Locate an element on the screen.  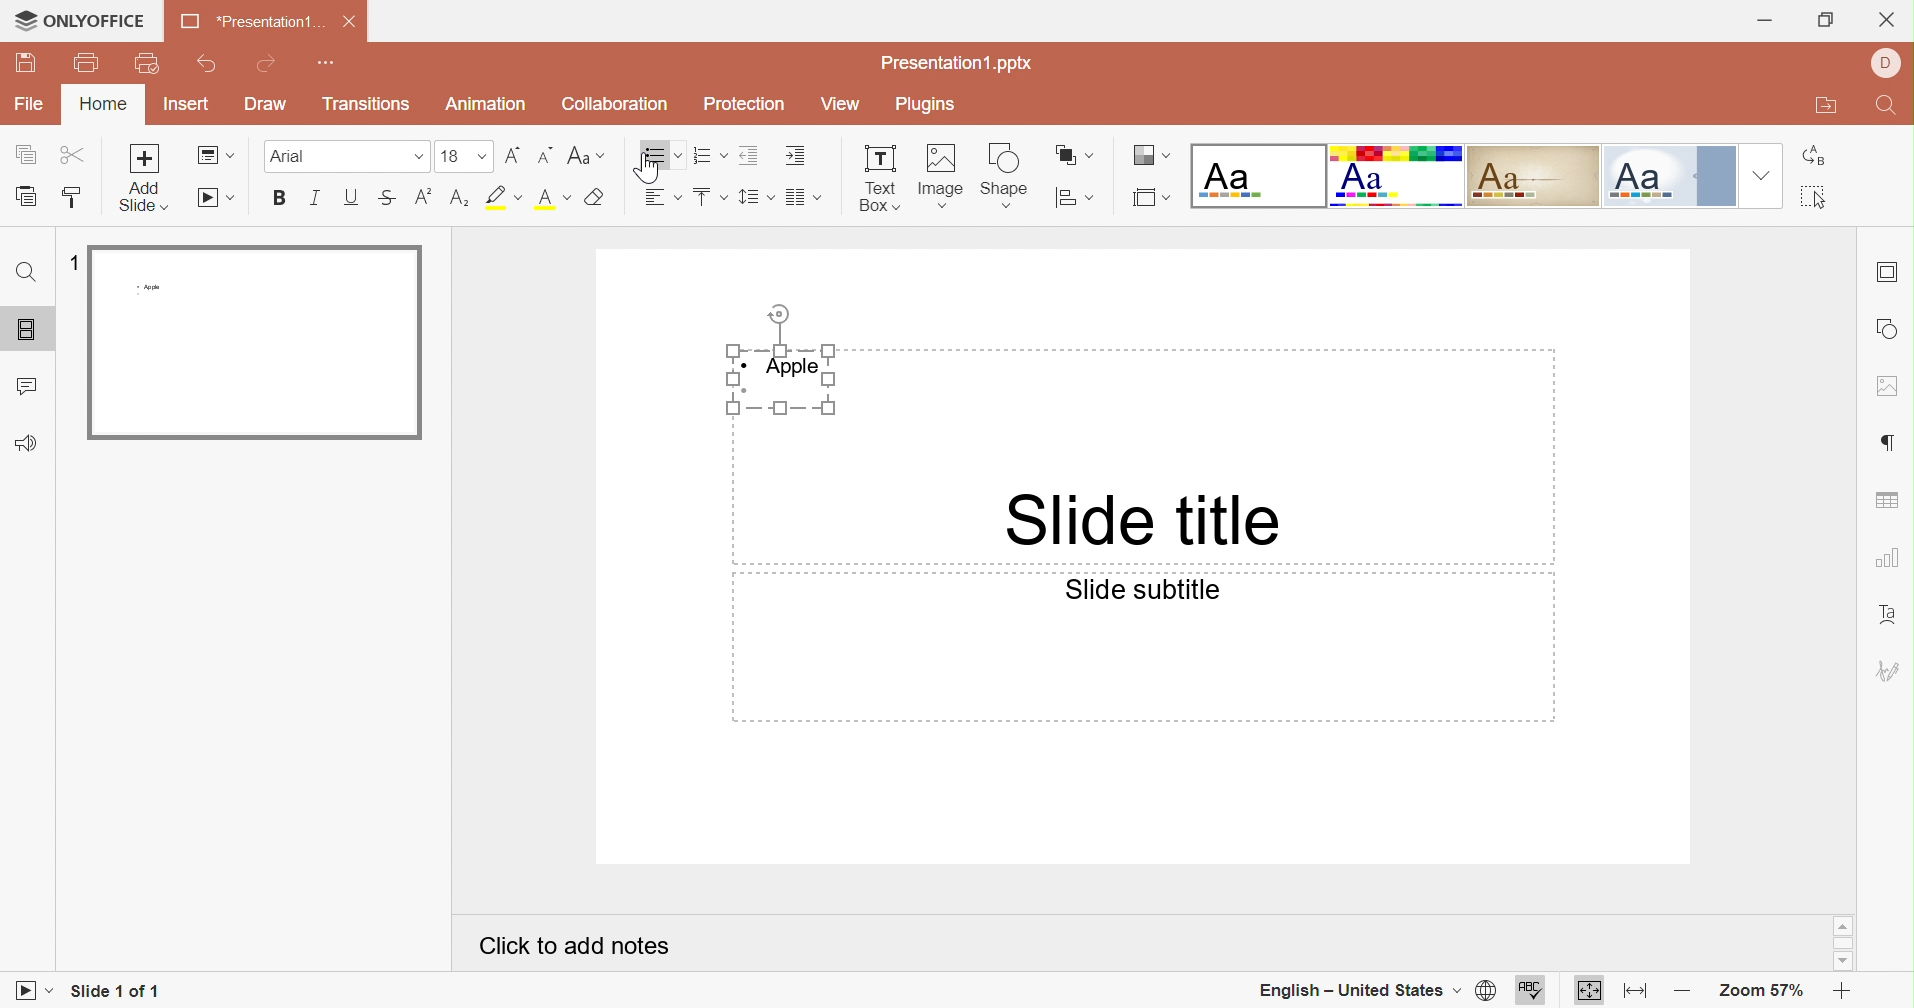
Scroll Up is located at coordinates (1838, 926).